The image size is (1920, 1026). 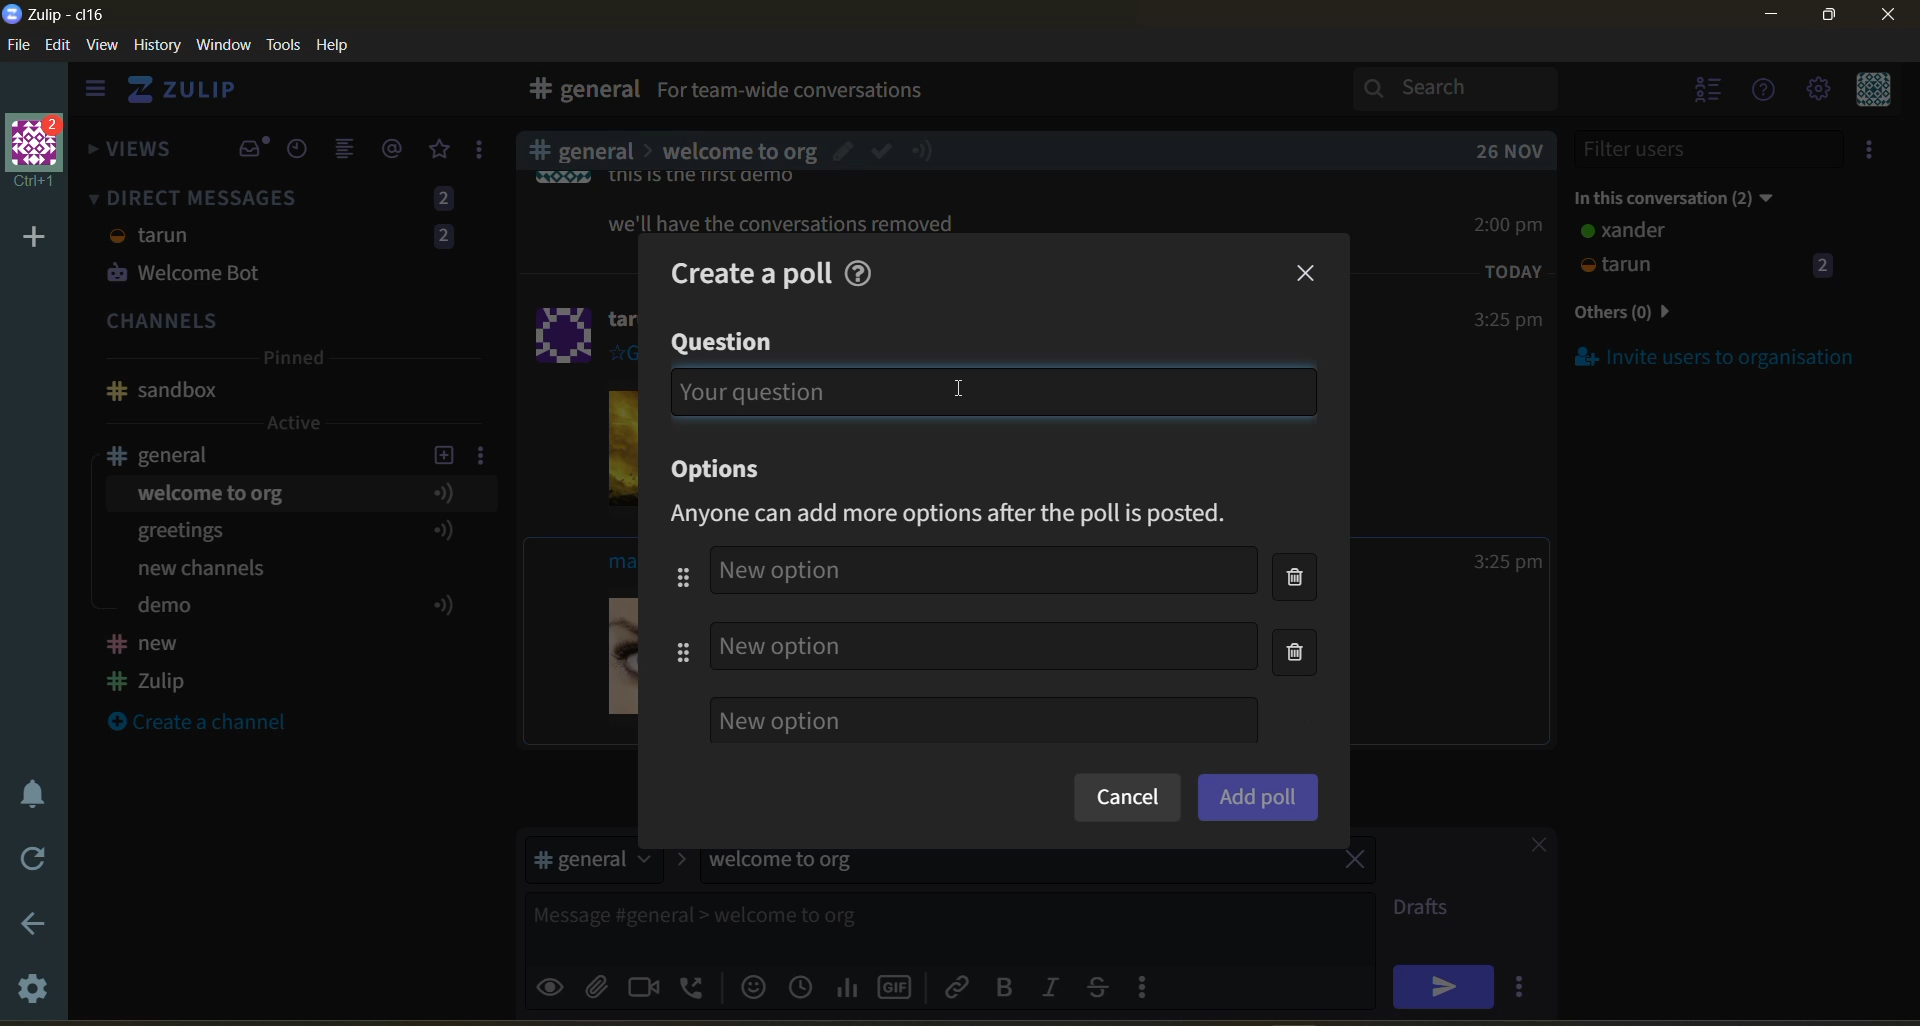 I want to click on help menu, so click(x=1765, y=92).